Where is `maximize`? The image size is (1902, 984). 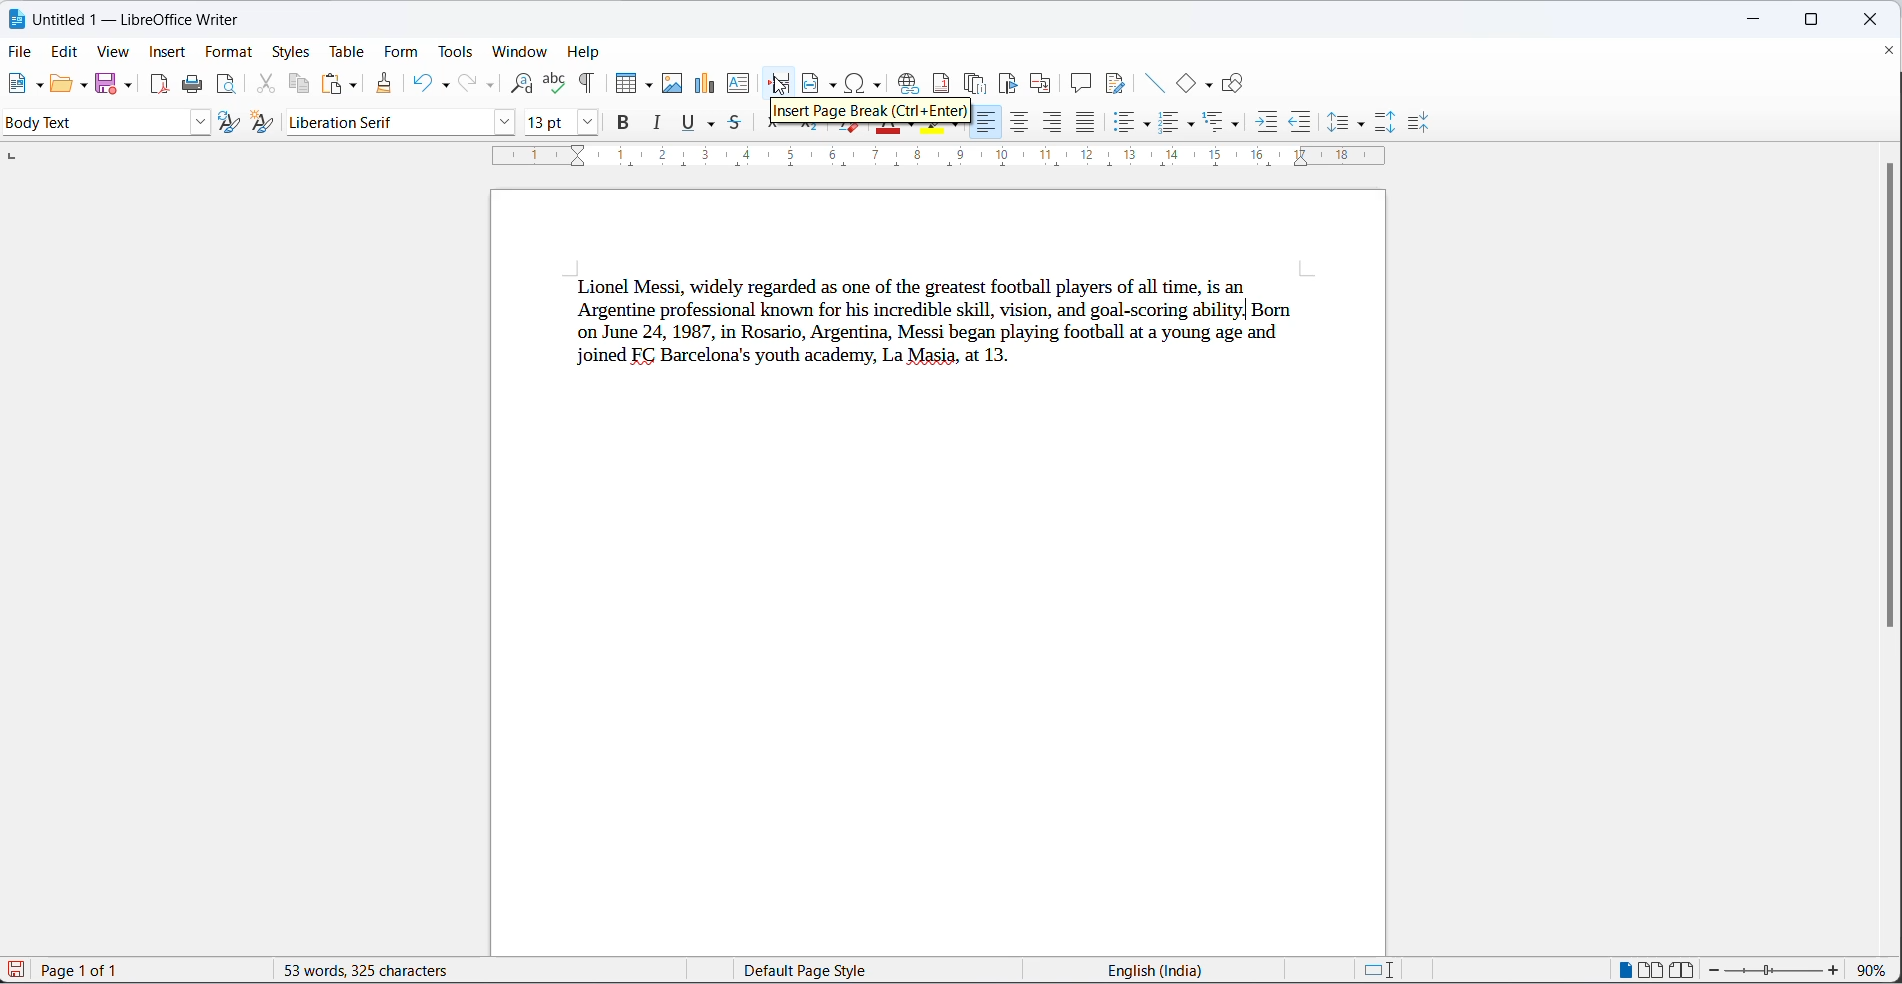
maximize is located at coordinates (1817, 20).